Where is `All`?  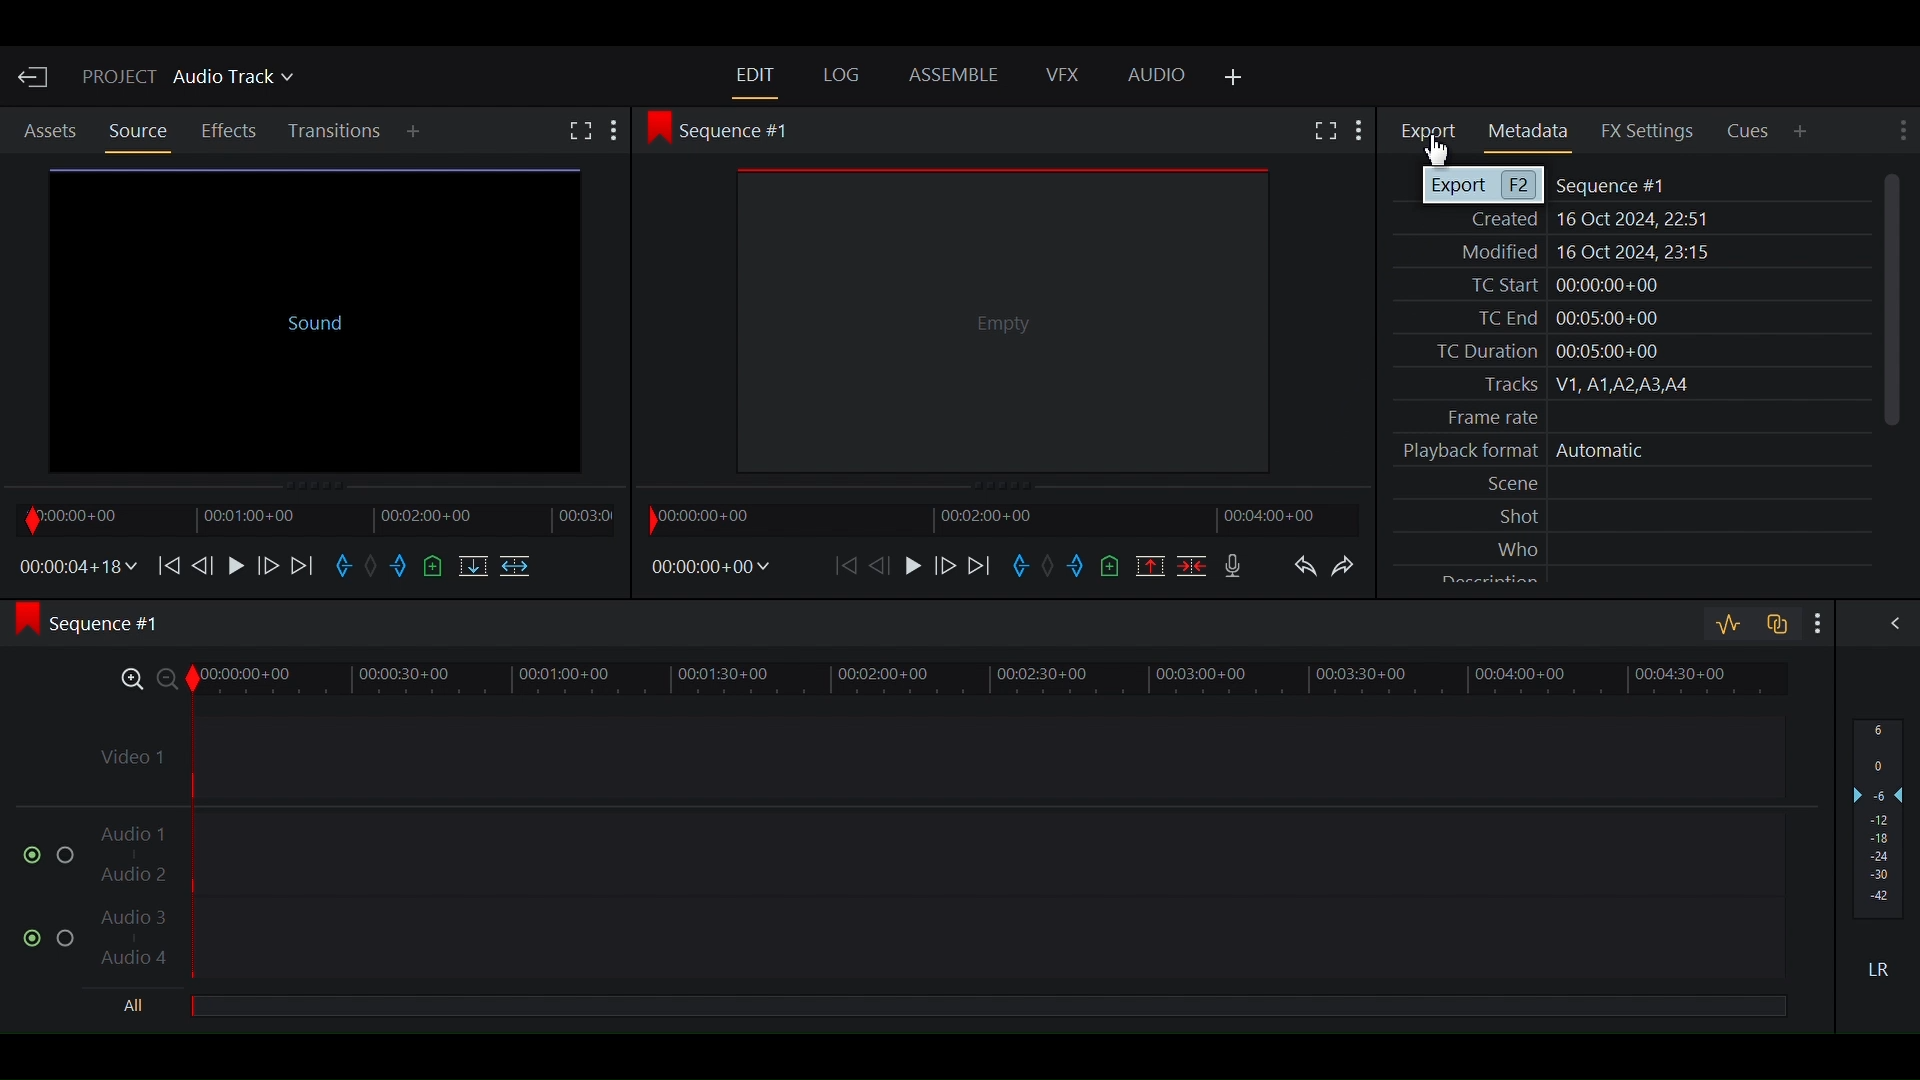
All is located at coordinates (139, 1007).